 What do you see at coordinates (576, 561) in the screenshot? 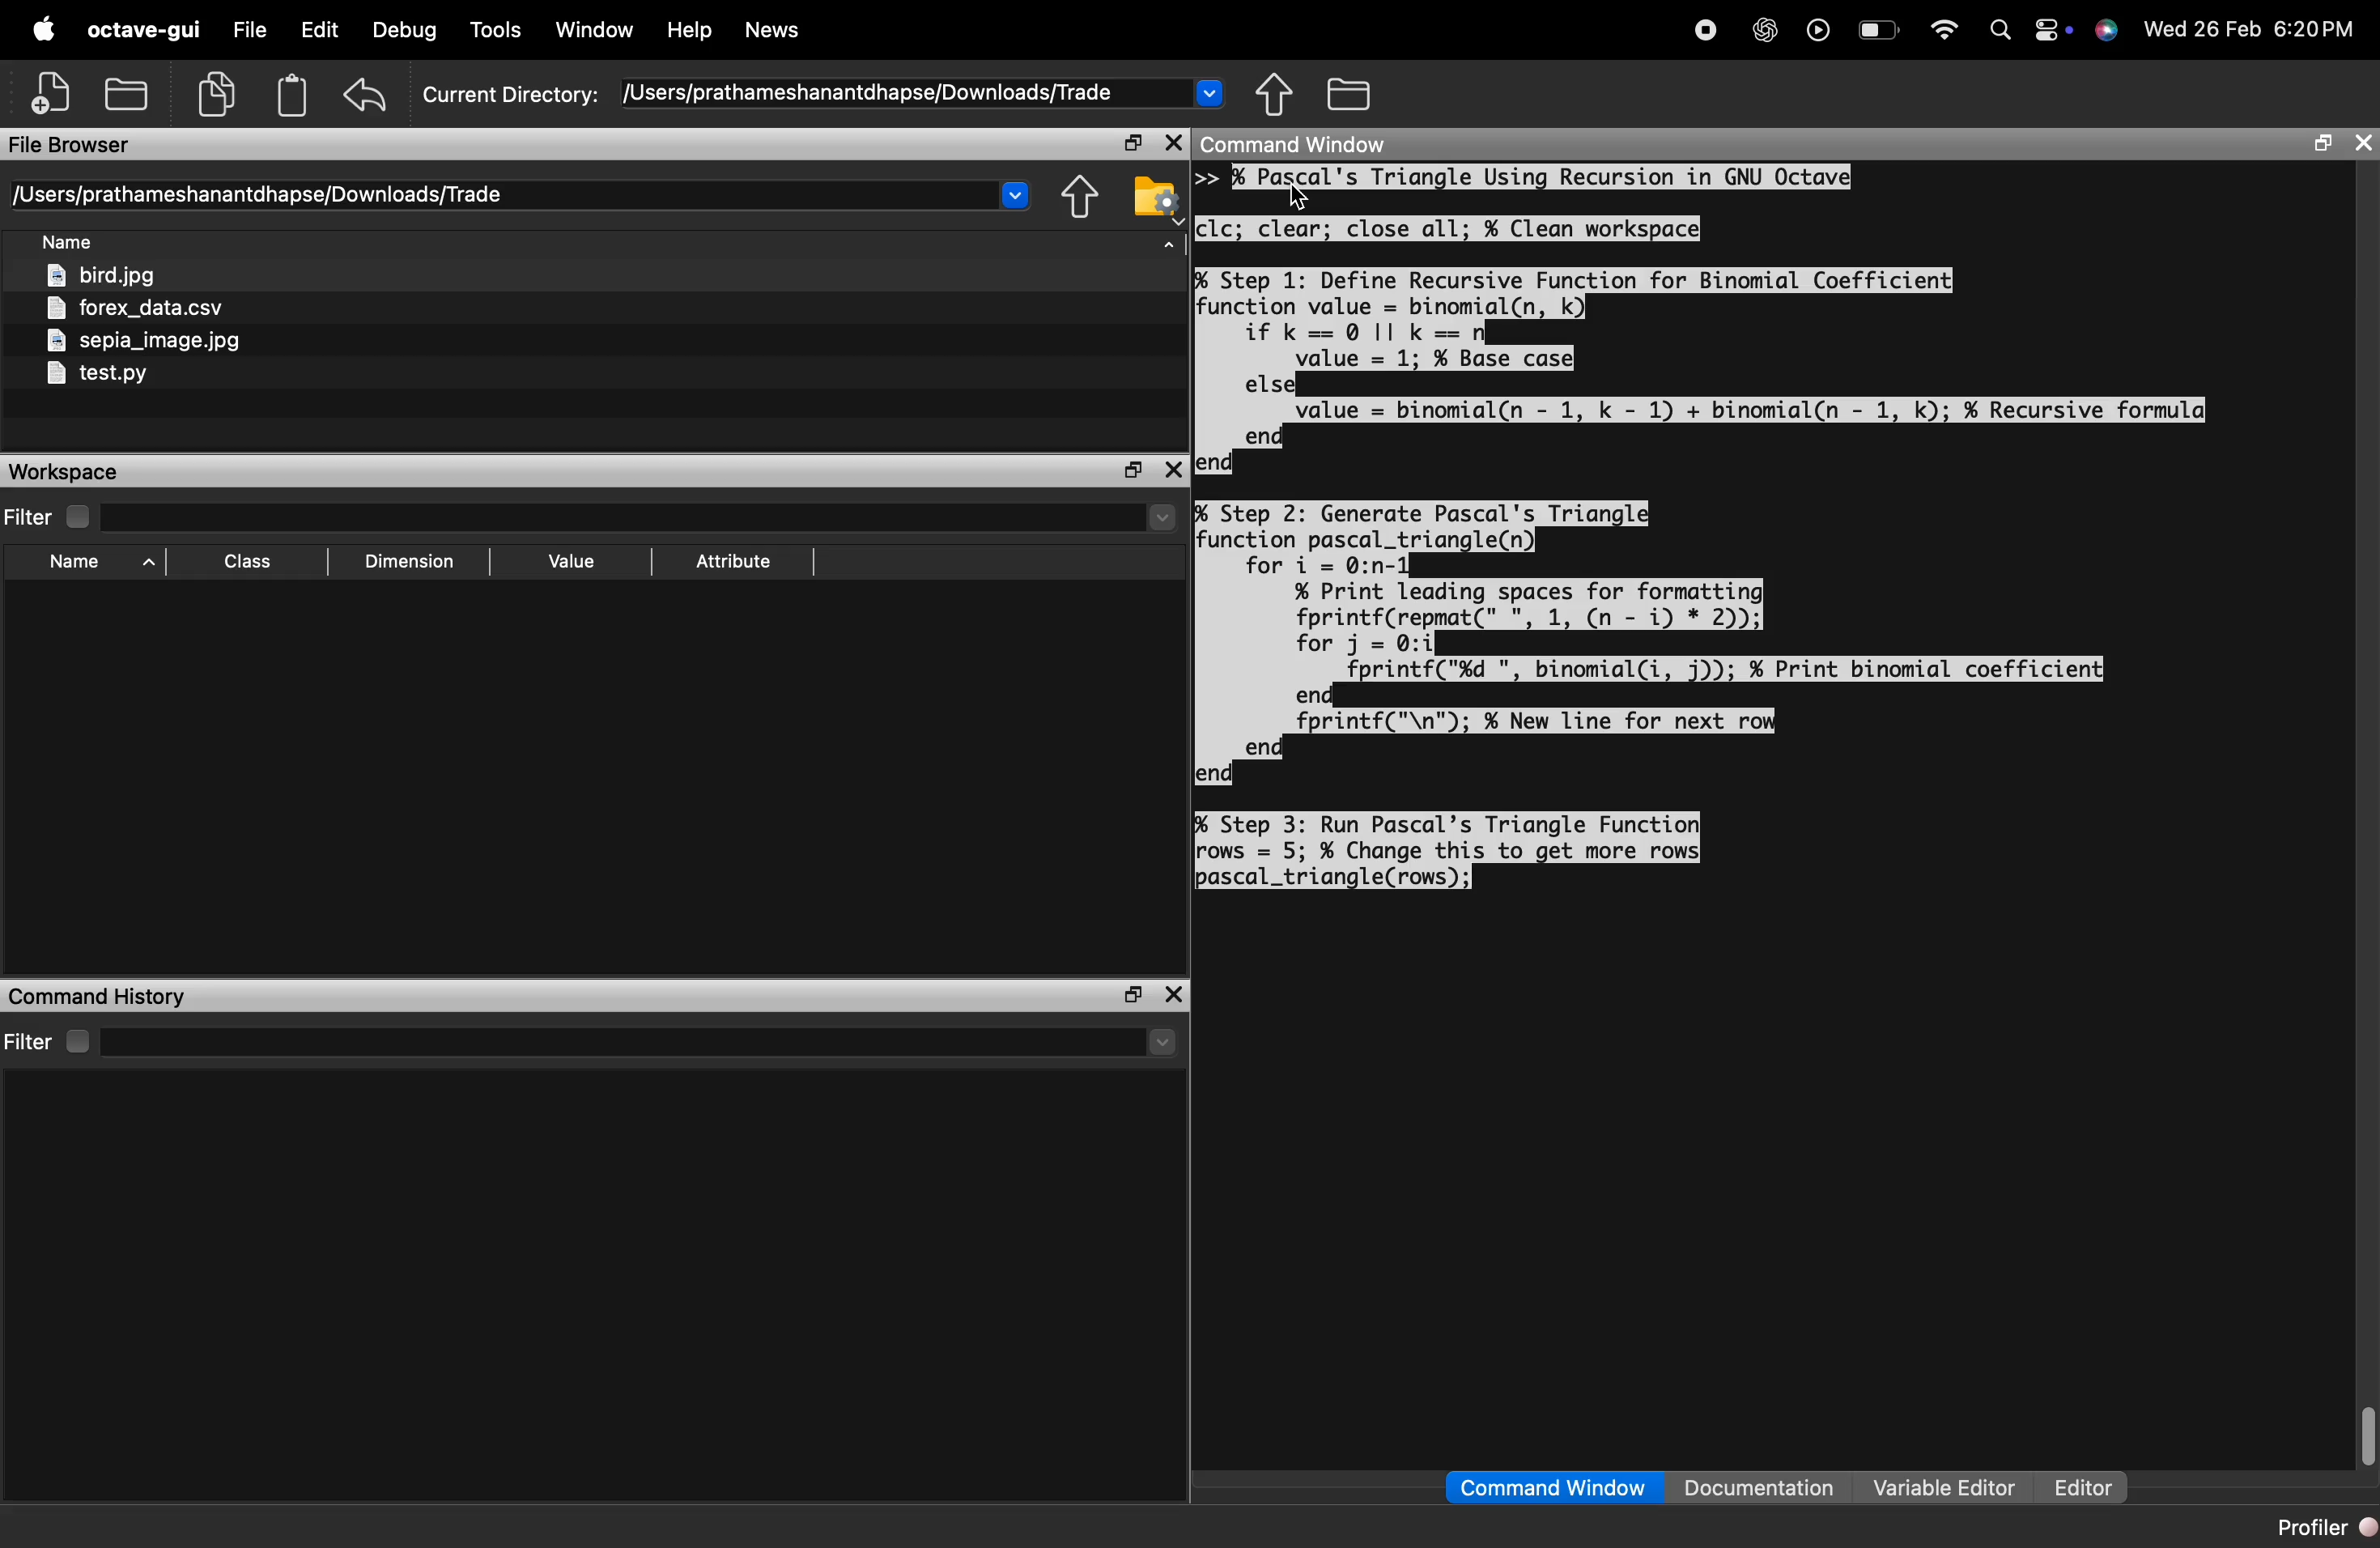
I see `Value` at bounding box center [576, 561].